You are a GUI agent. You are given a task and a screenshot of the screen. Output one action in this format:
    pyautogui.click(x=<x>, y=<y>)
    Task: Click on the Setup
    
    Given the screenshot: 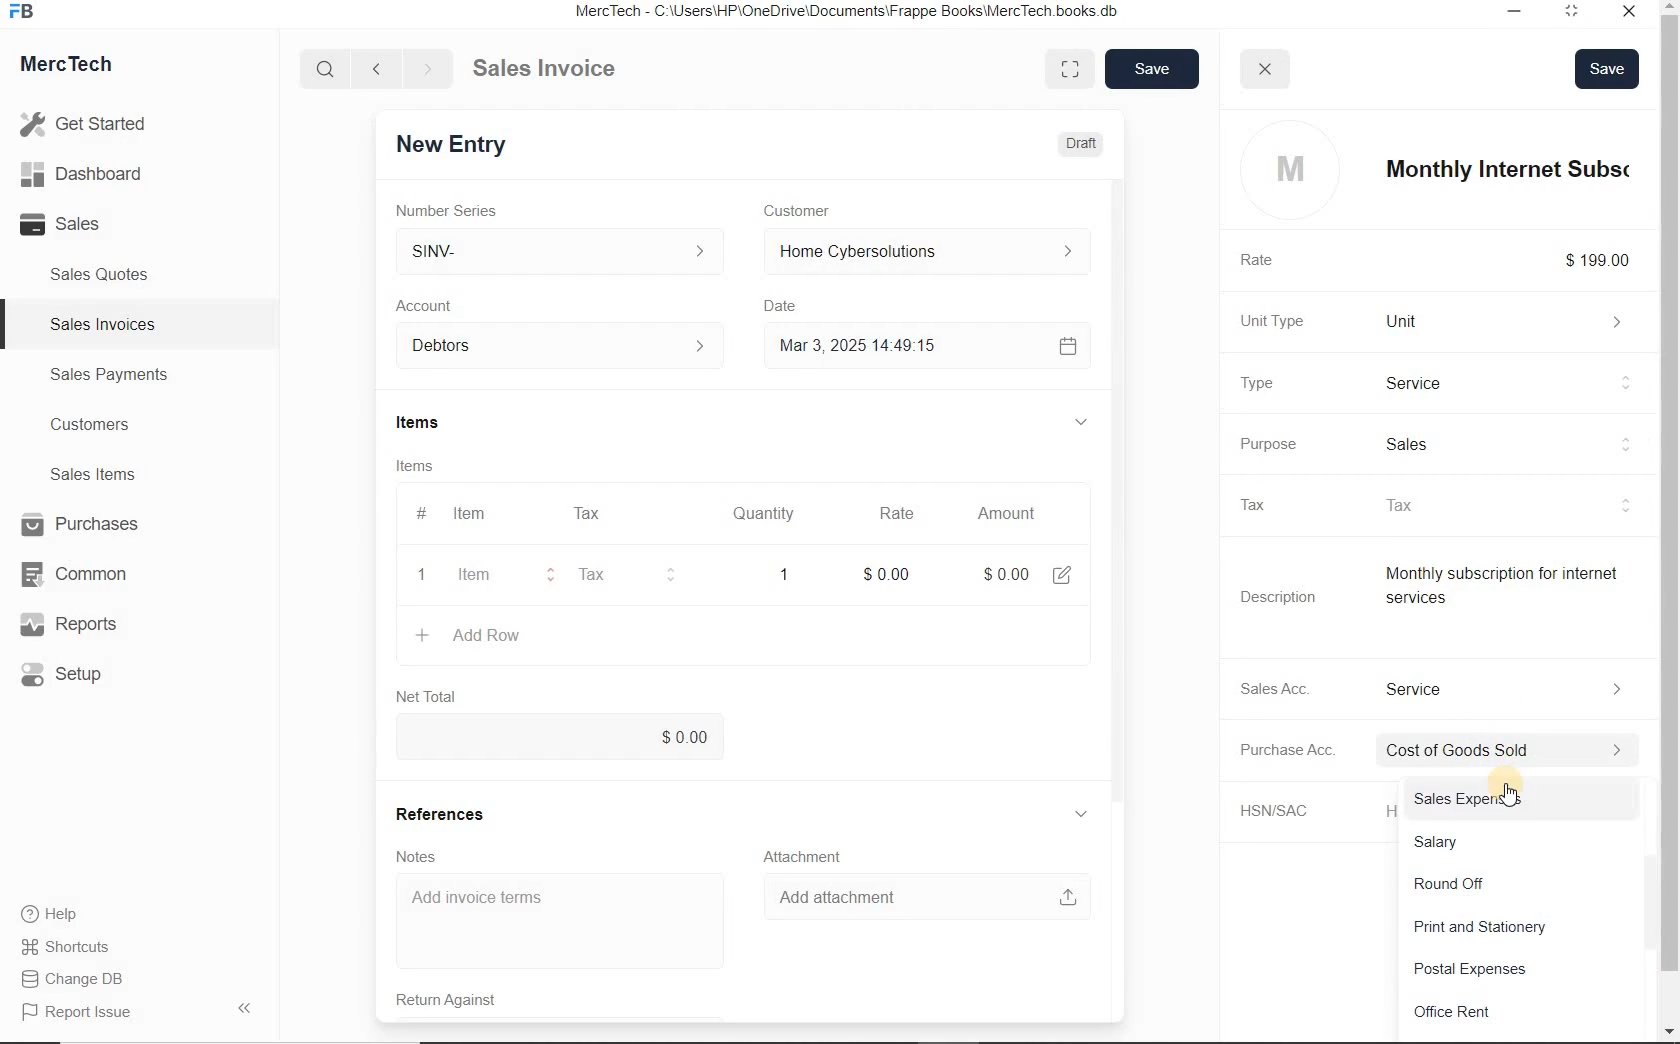 What is the action you would take?
    pyautogui.click(x=84, y=674)
    